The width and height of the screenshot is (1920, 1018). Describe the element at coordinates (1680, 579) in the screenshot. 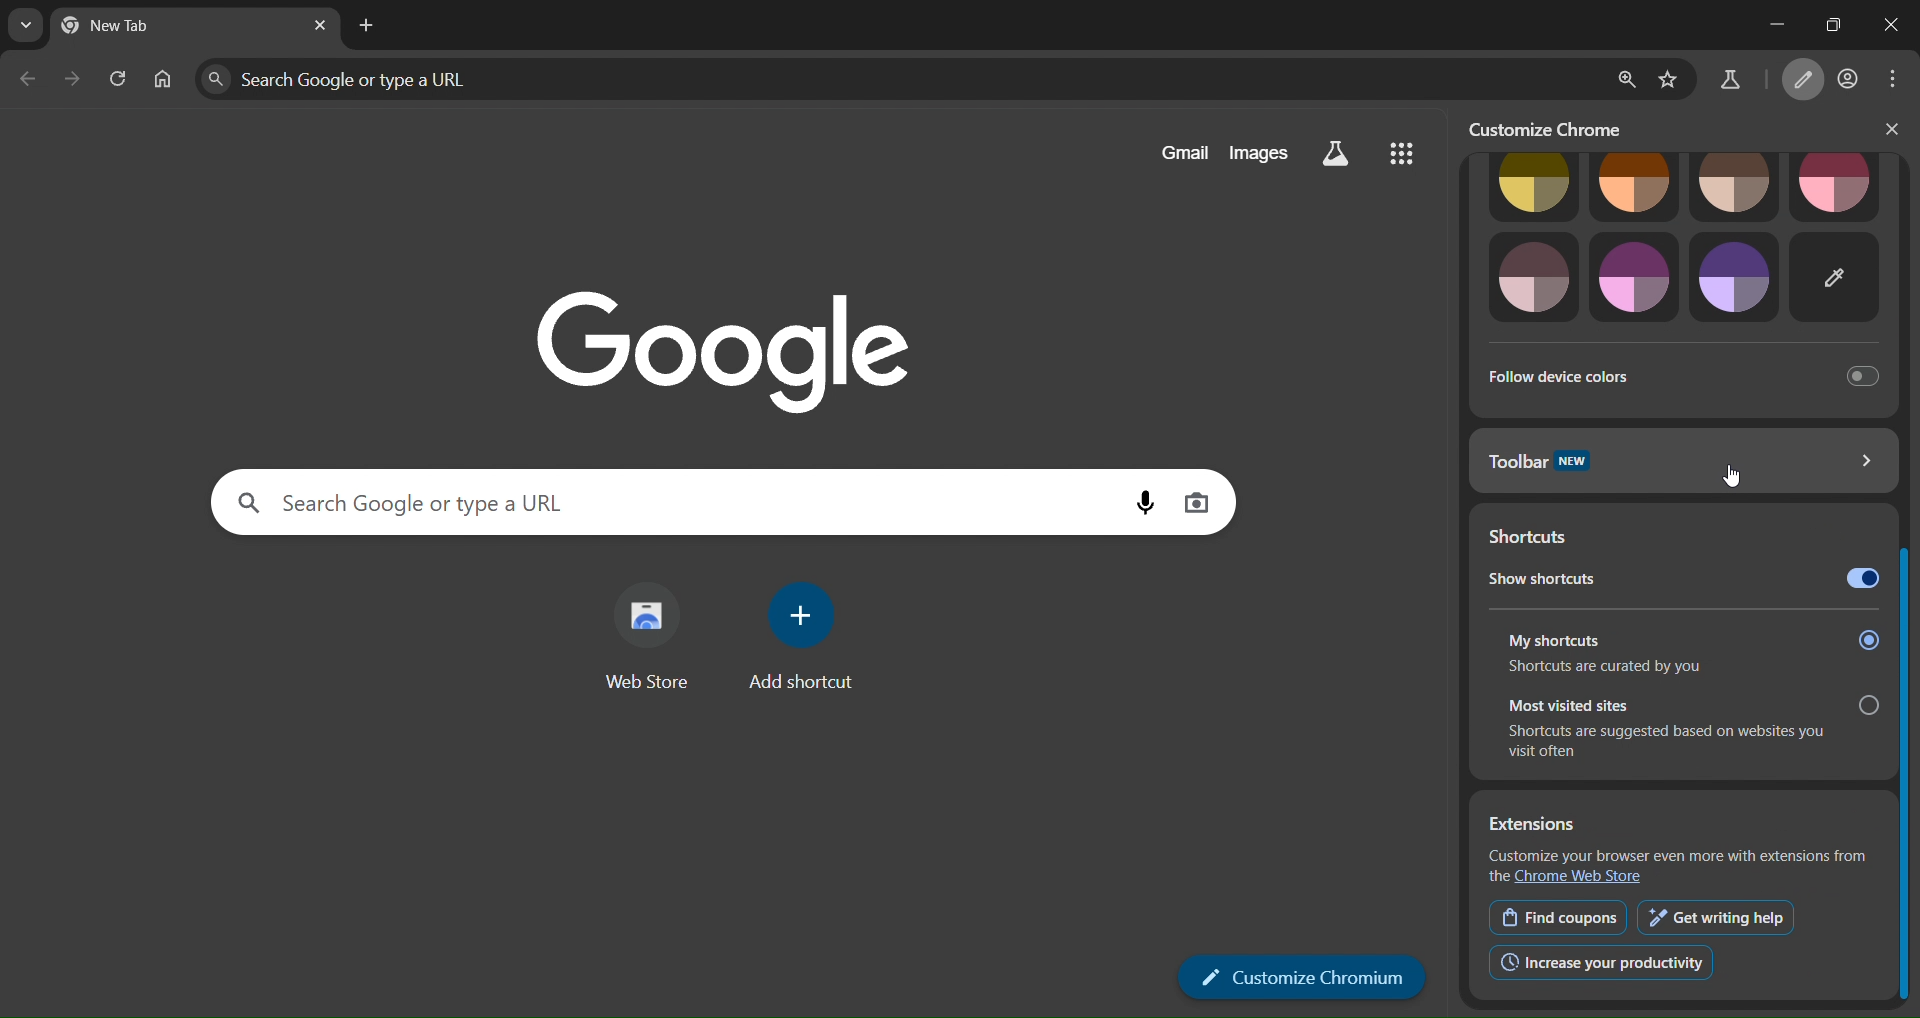

I see `show shortcuts` at that location.